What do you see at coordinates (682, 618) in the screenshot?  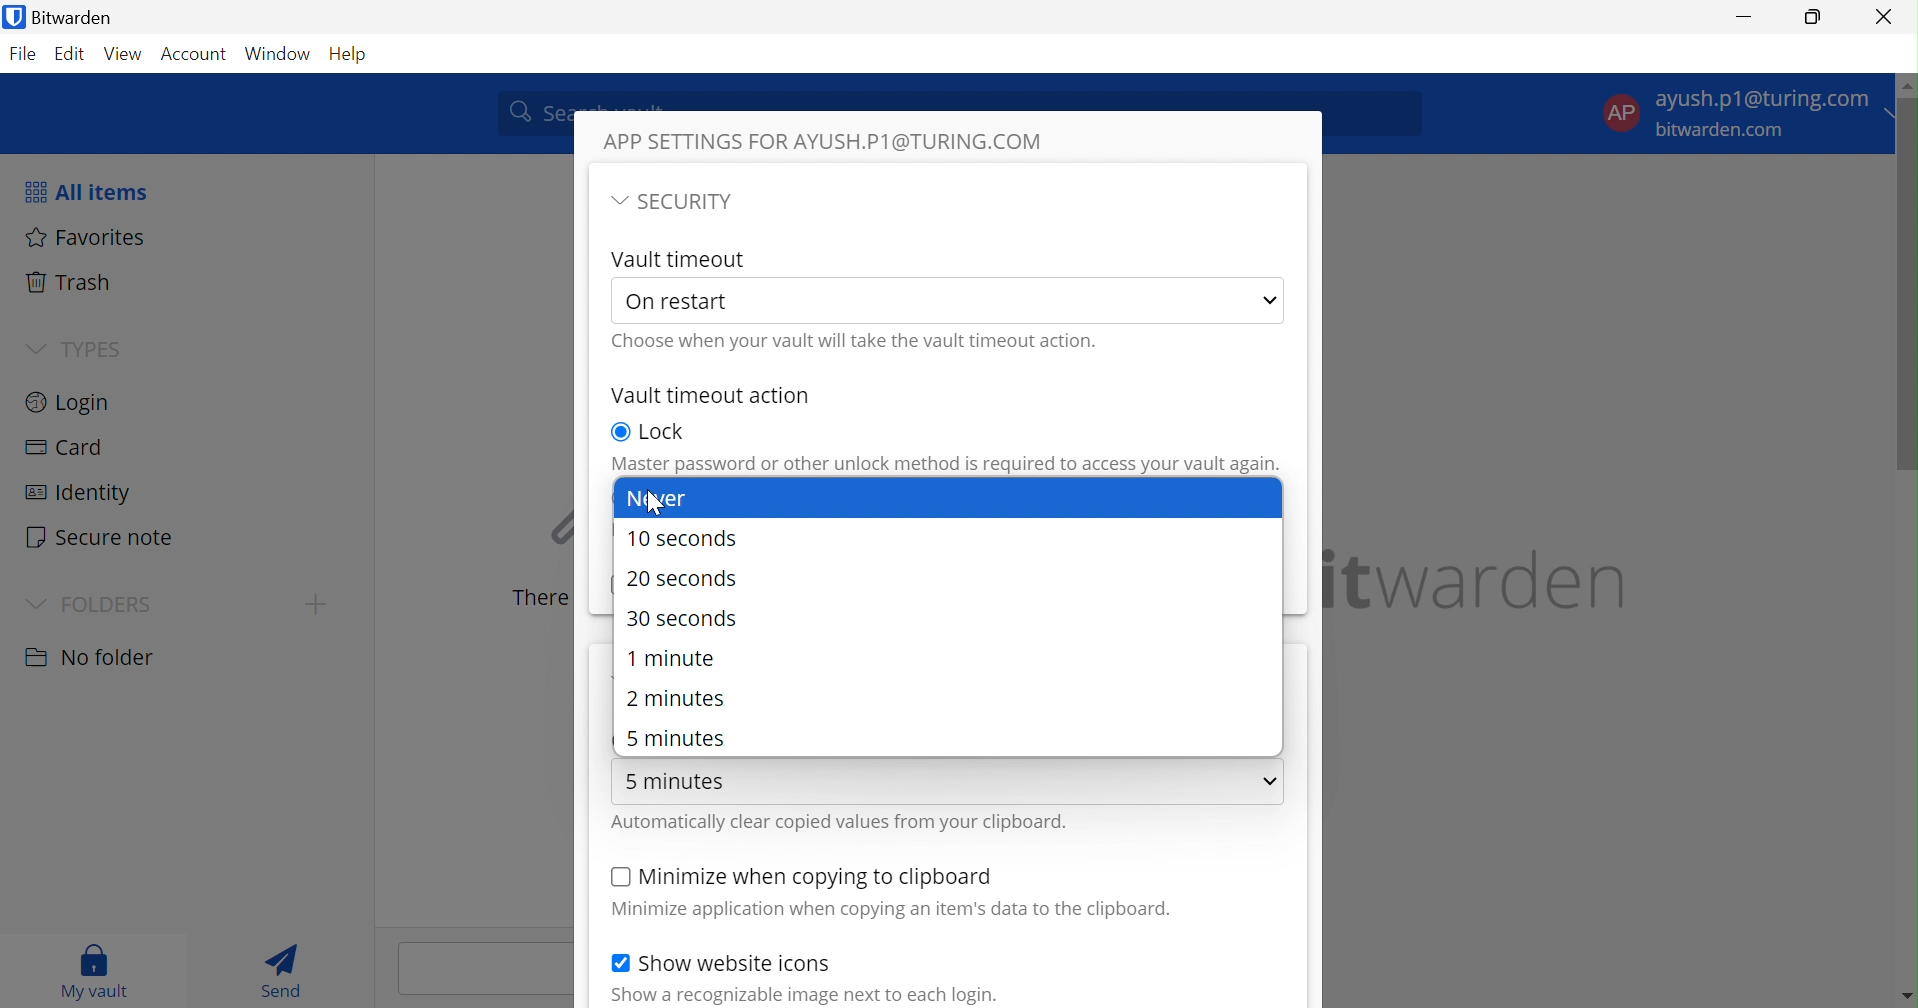 I see `30 seconds` at bounding box center [682, 618].